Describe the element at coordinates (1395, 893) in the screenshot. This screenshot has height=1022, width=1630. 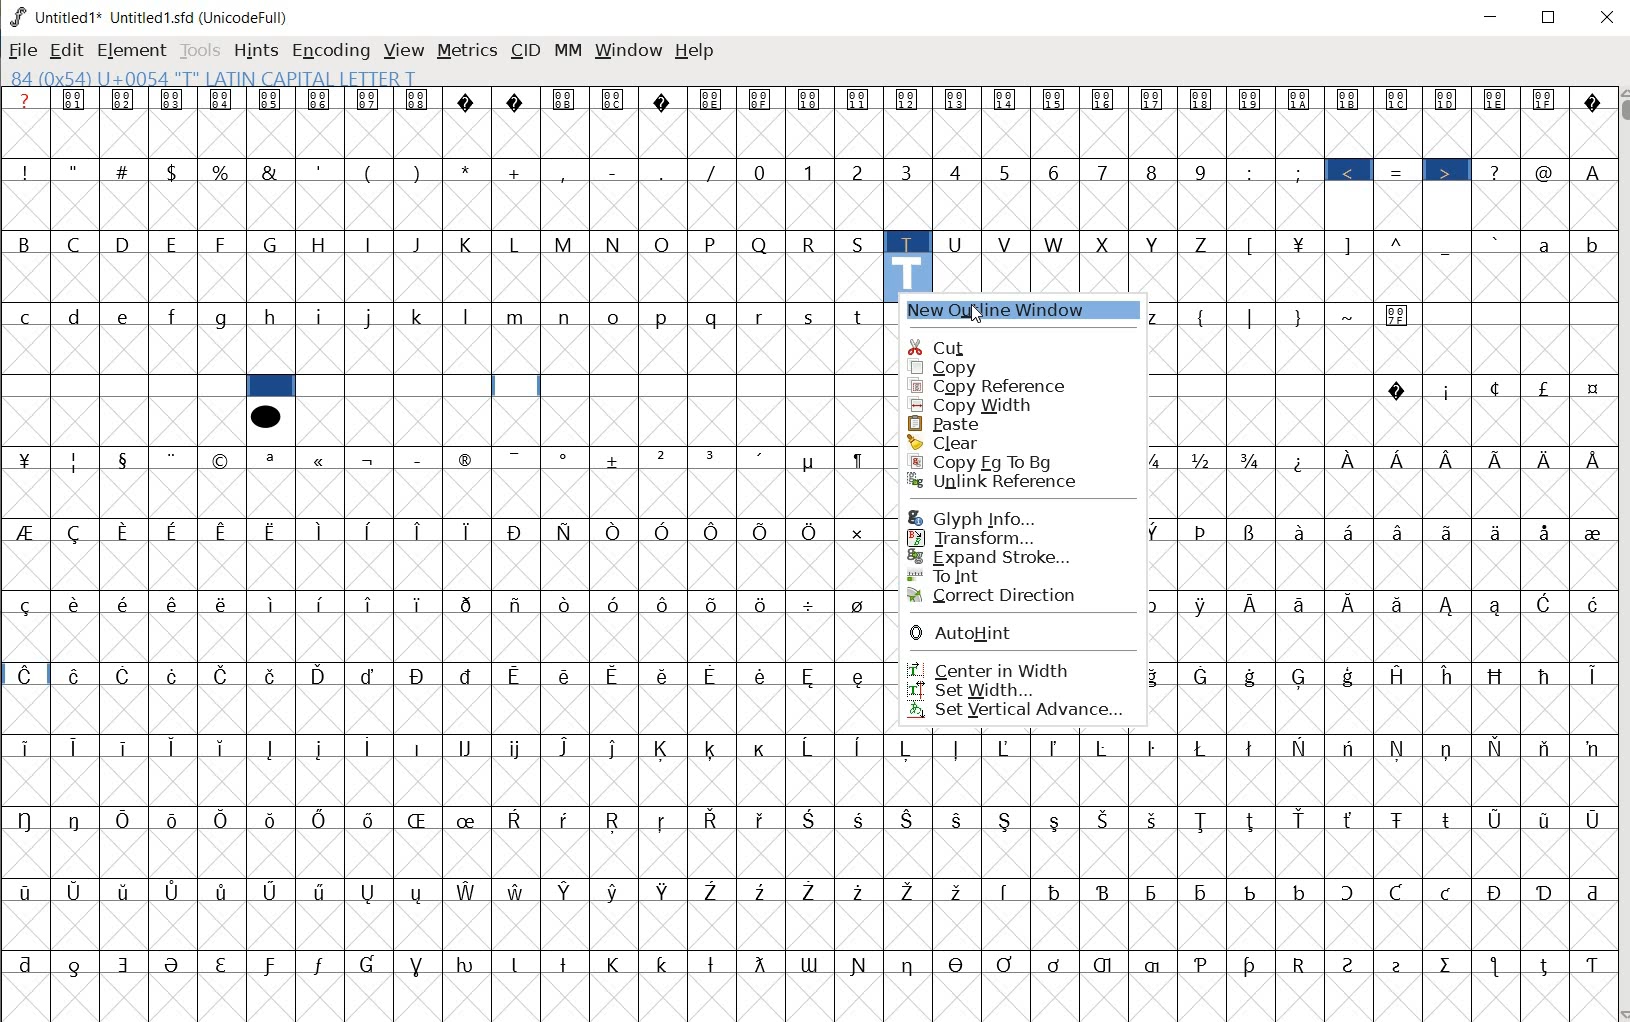
I see `Symbol` at that location.